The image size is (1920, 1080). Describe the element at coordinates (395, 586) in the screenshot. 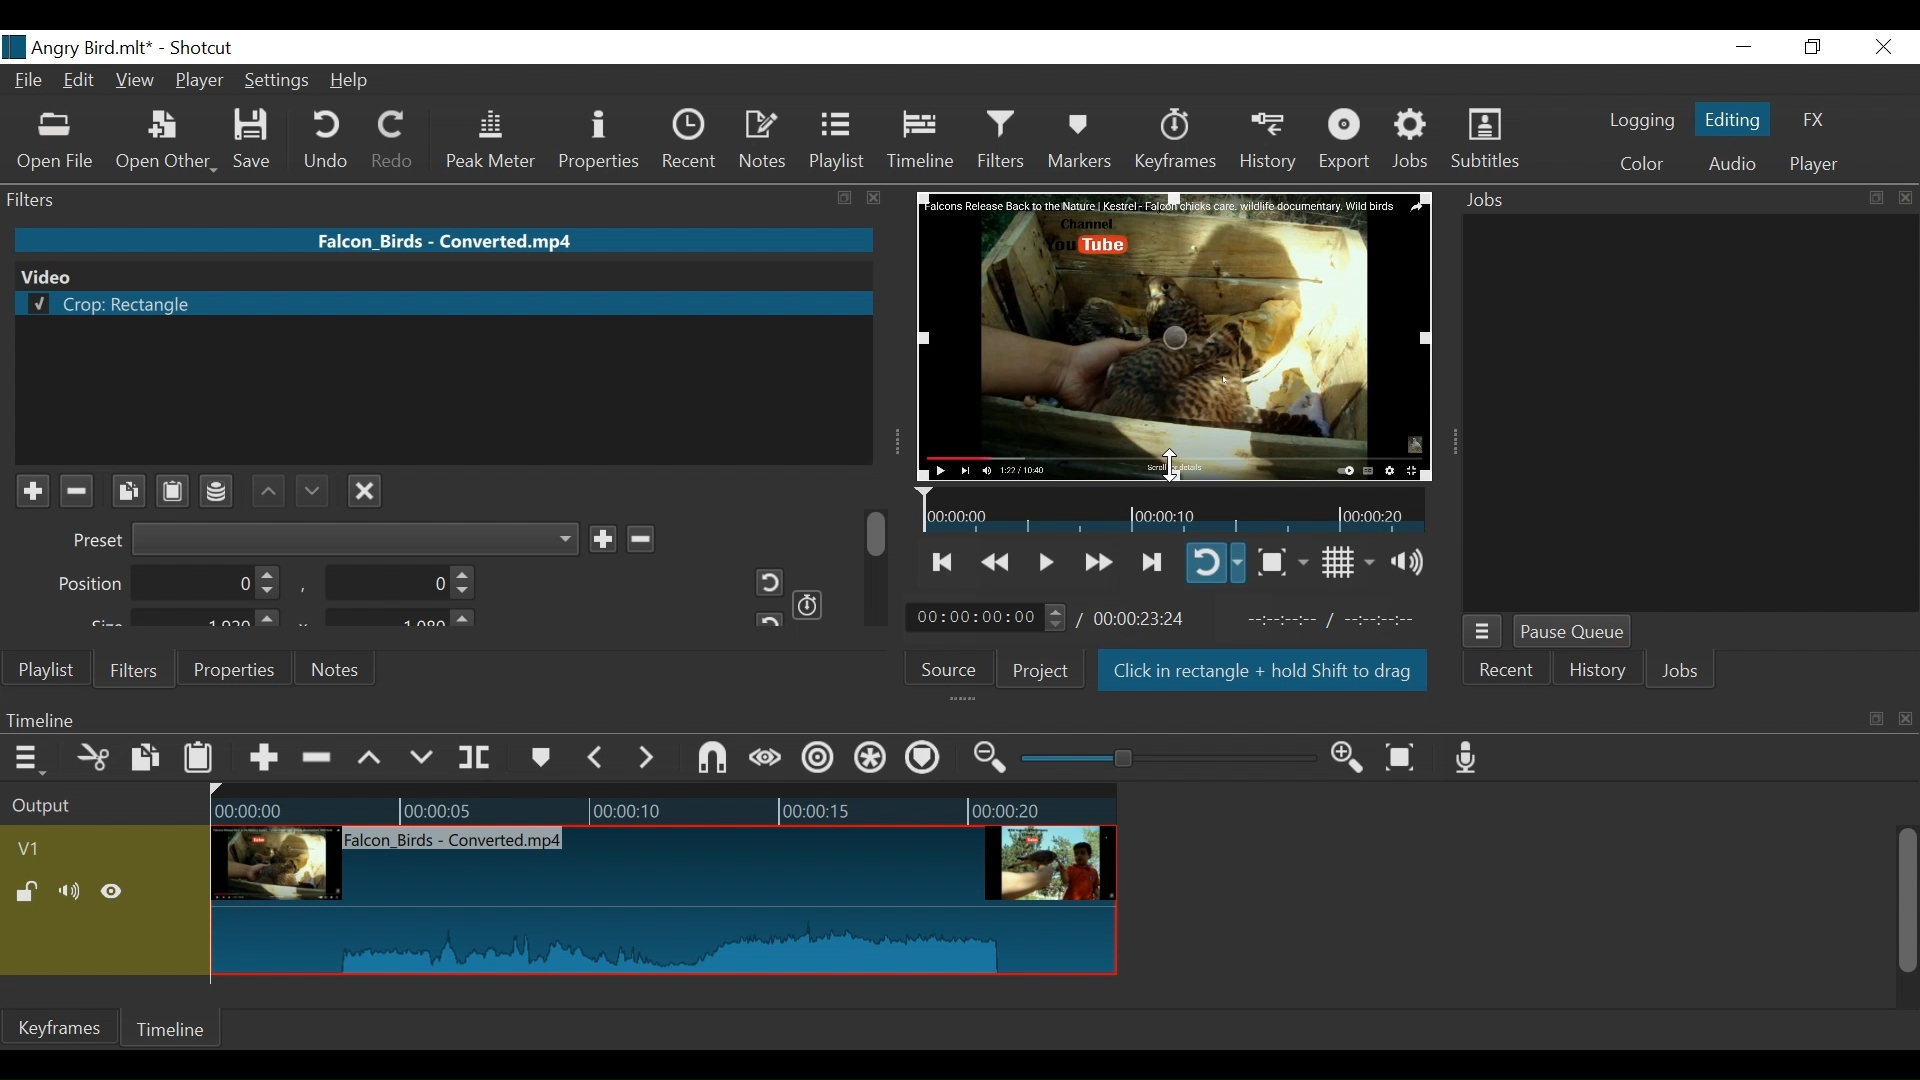

I see `0` at that location.